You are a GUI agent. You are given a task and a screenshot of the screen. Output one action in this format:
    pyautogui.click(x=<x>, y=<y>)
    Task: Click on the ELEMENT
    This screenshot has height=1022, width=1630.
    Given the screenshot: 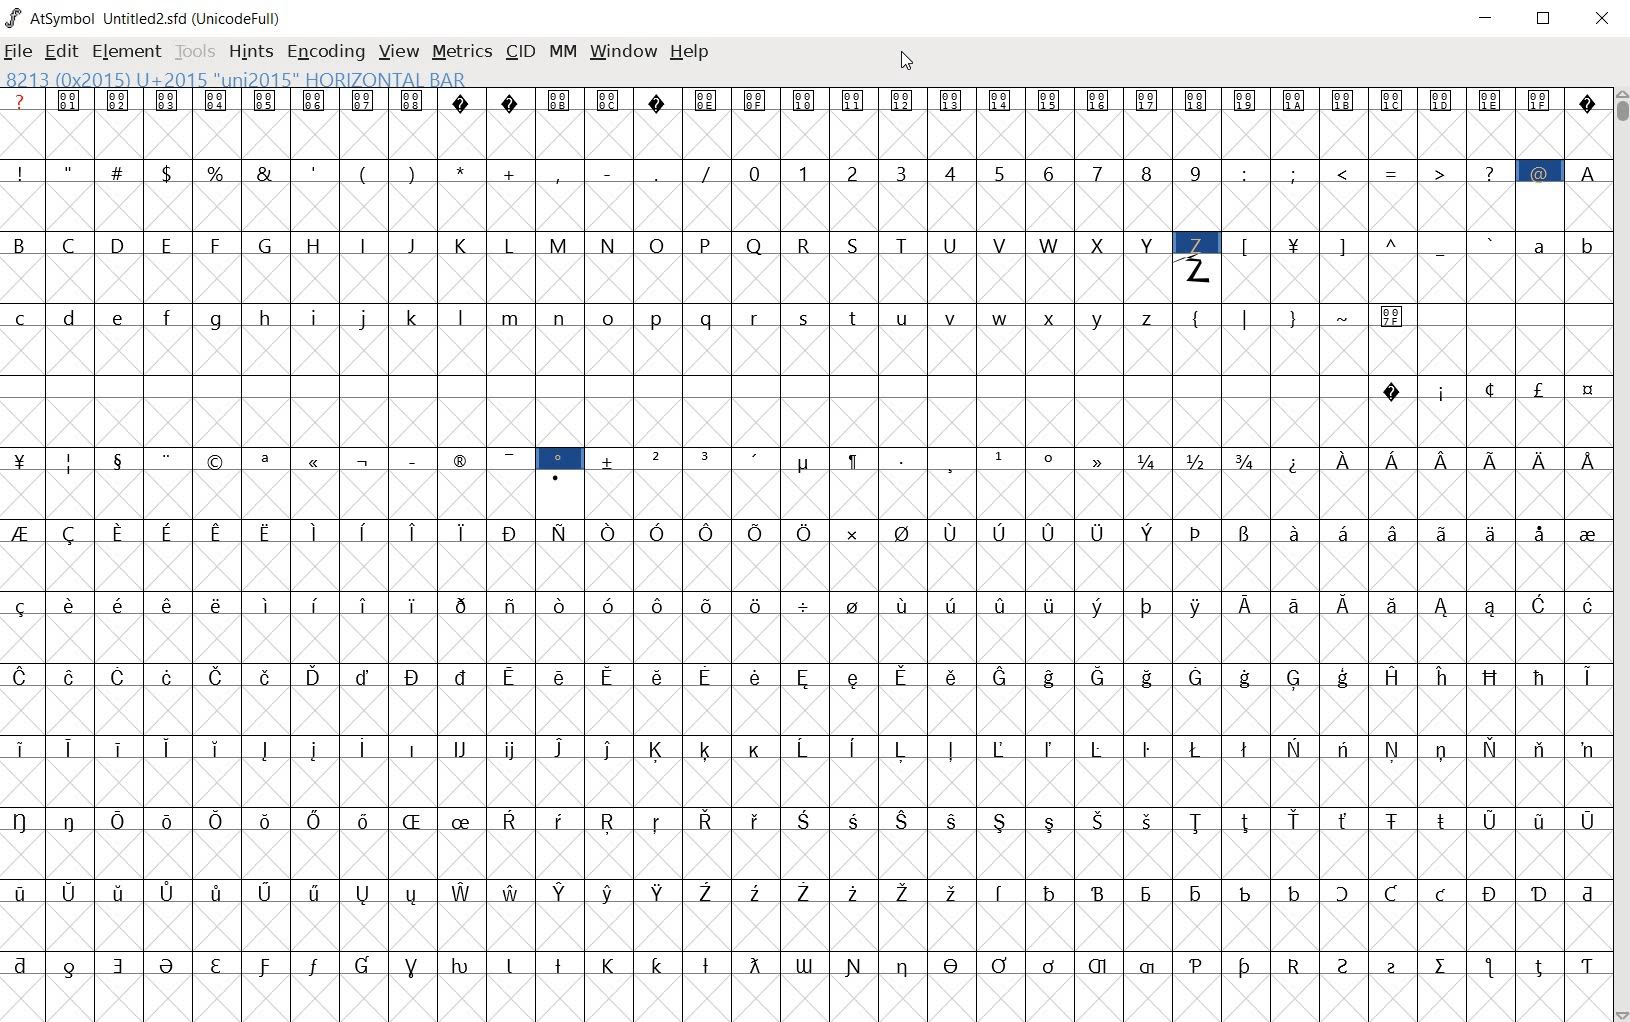 What is the action you would take?
    pyautogui.click(x=128, y=51)
    